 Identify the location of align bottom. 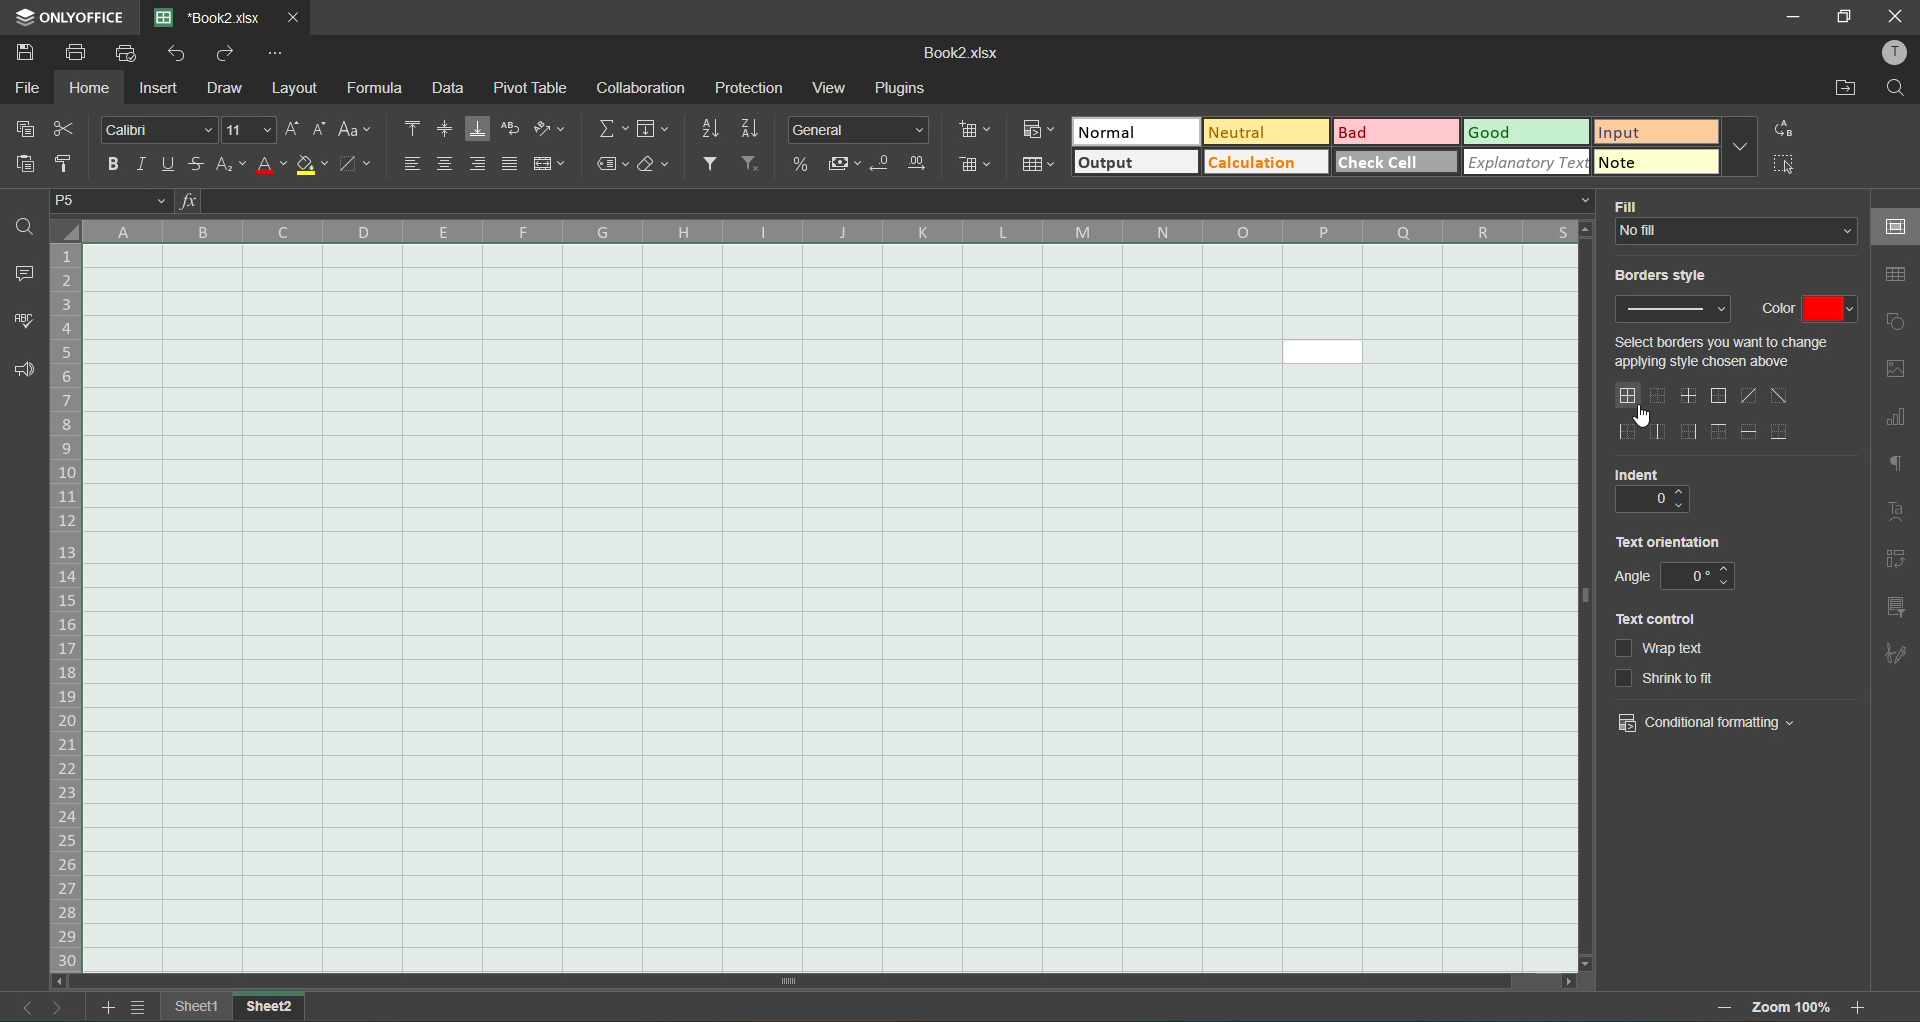
(481, 127).